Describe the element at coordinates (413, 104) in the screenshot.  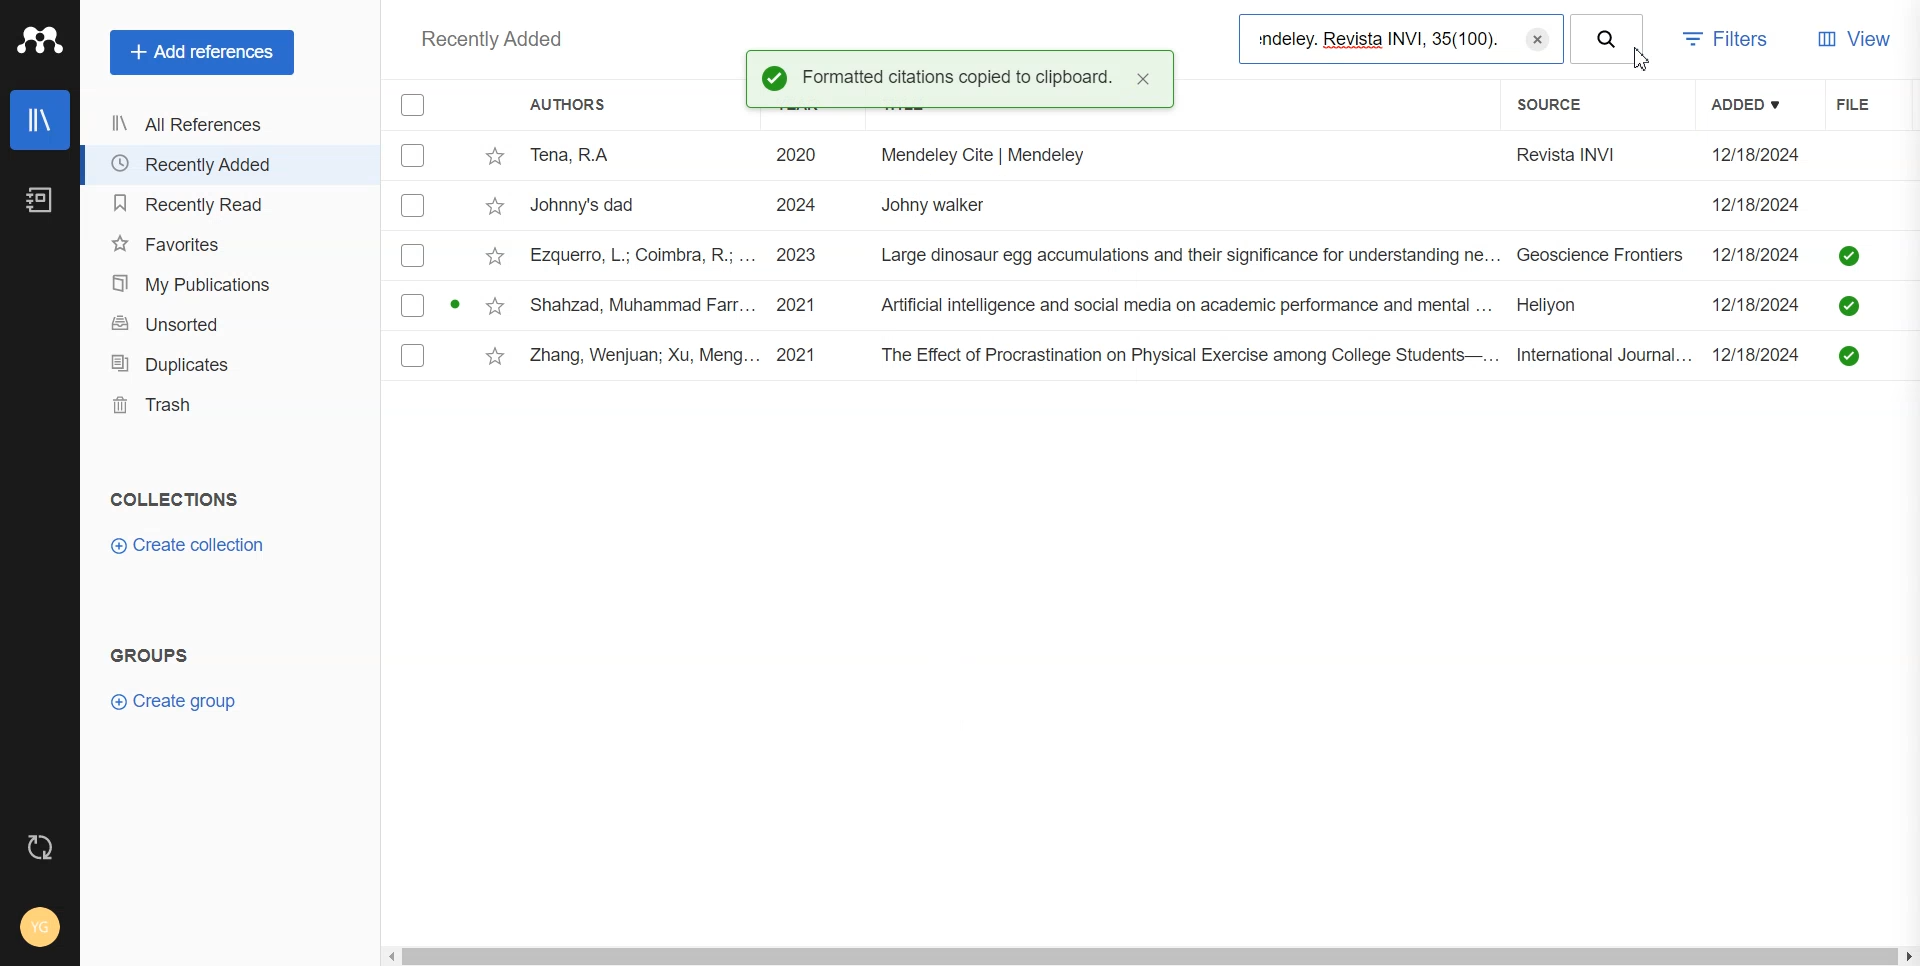
I see `Checkbox` at that location.